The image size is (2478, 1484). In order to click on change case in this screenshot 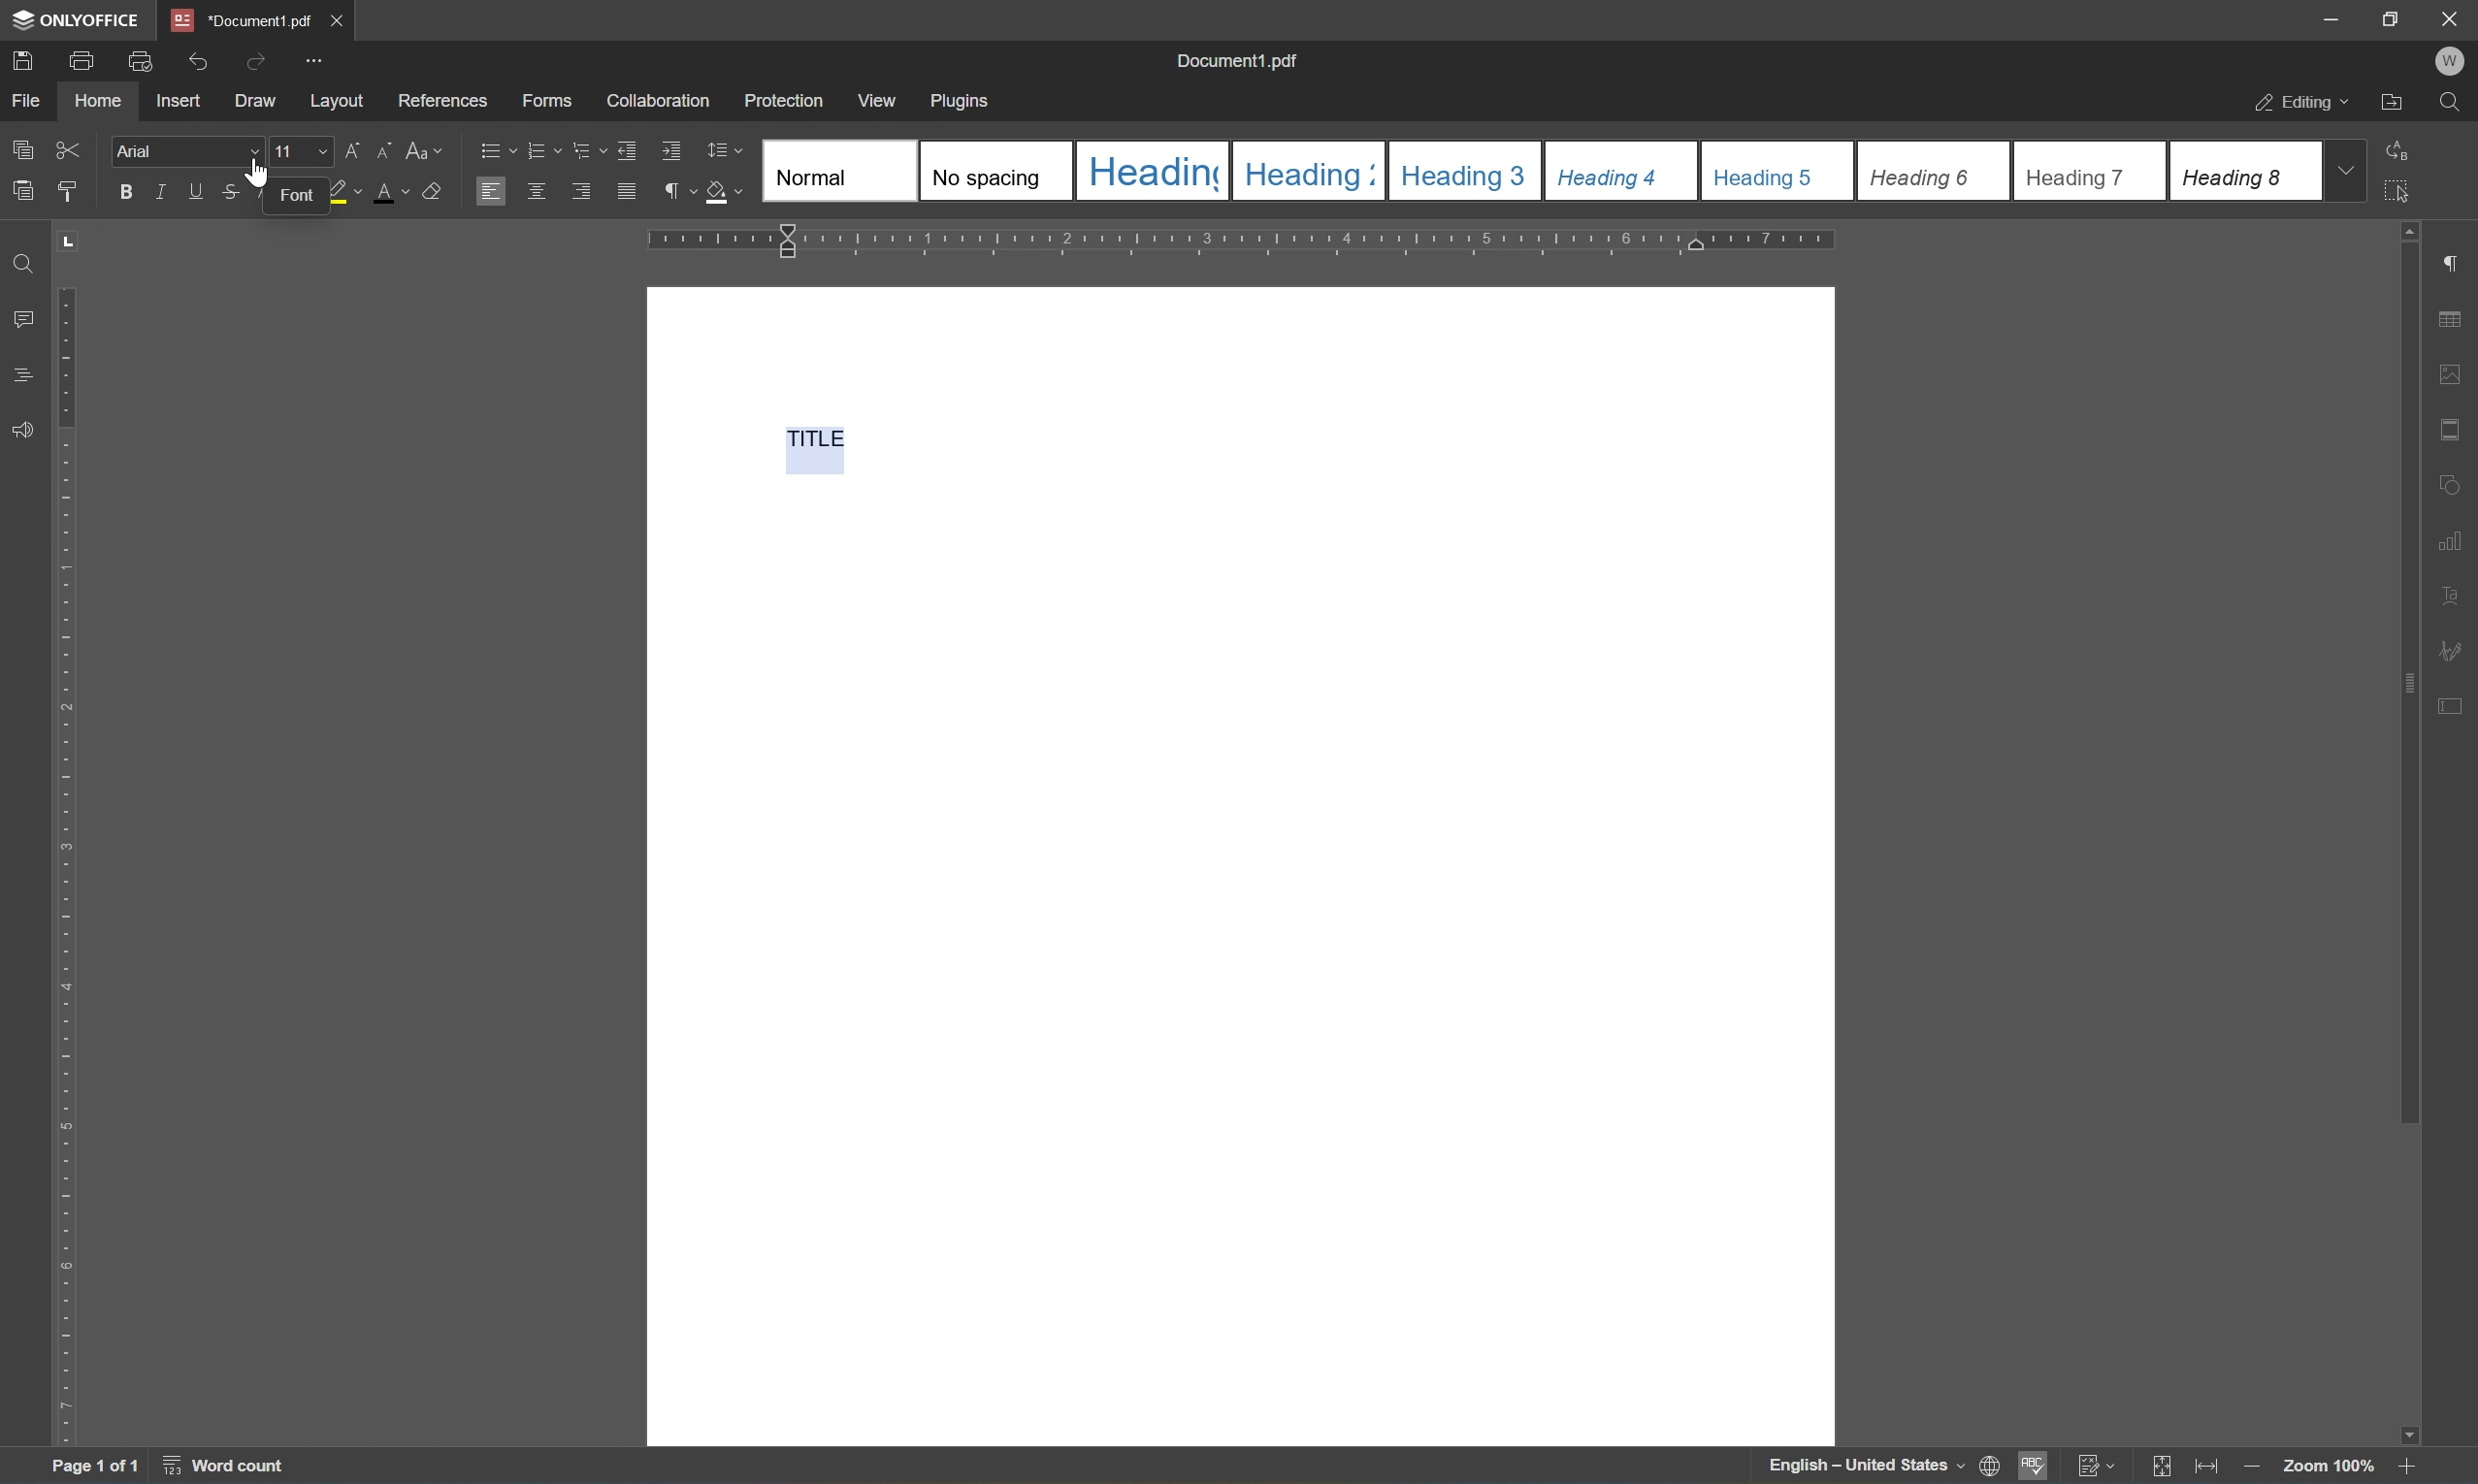, I will do `click(431, 149)`.